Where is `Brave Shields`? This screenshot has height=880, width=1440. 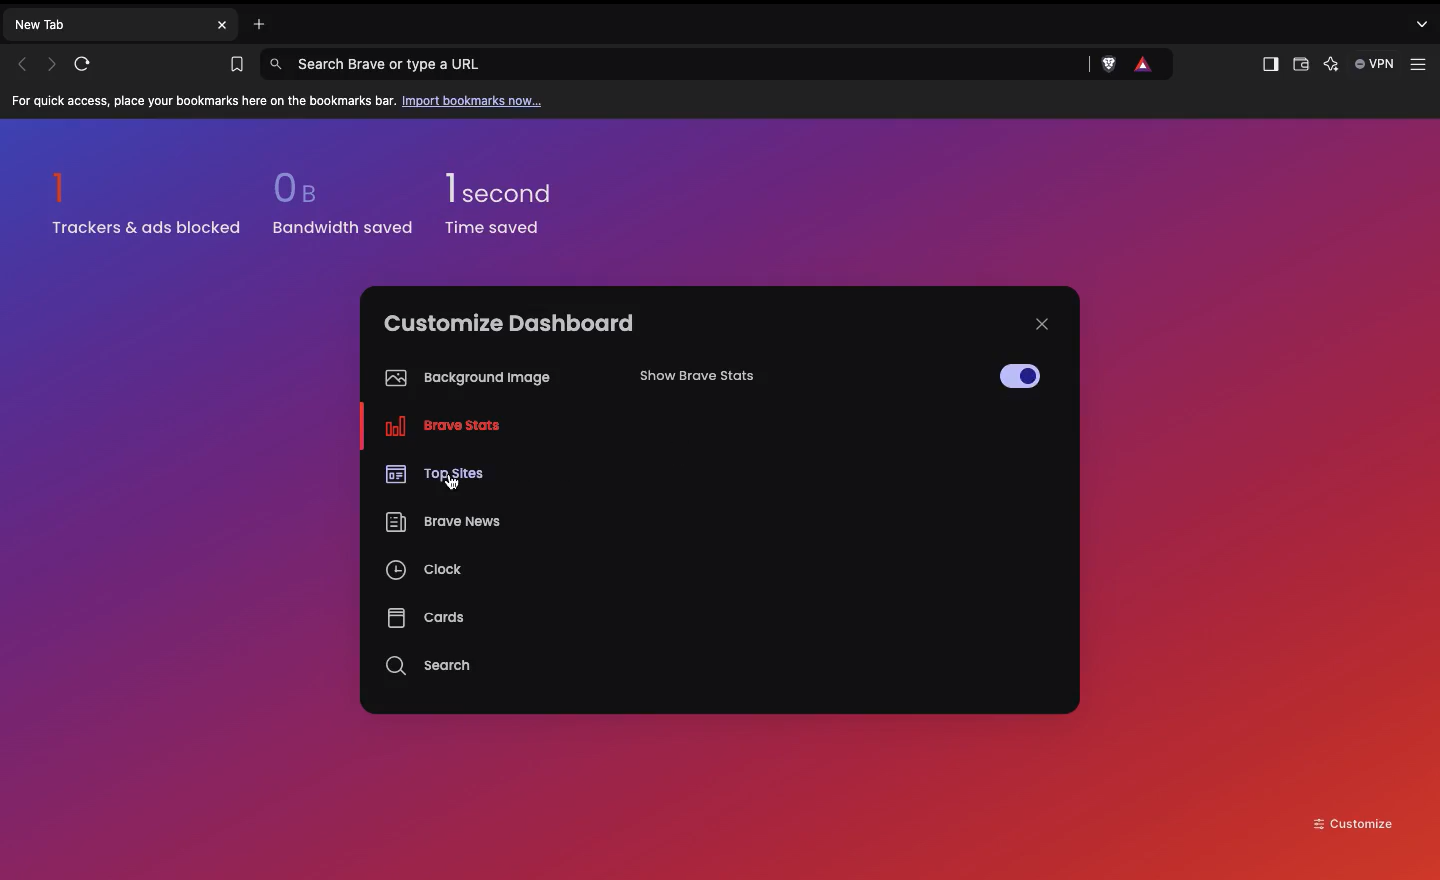 Brave Shields is located at coordinates (1111, 65).